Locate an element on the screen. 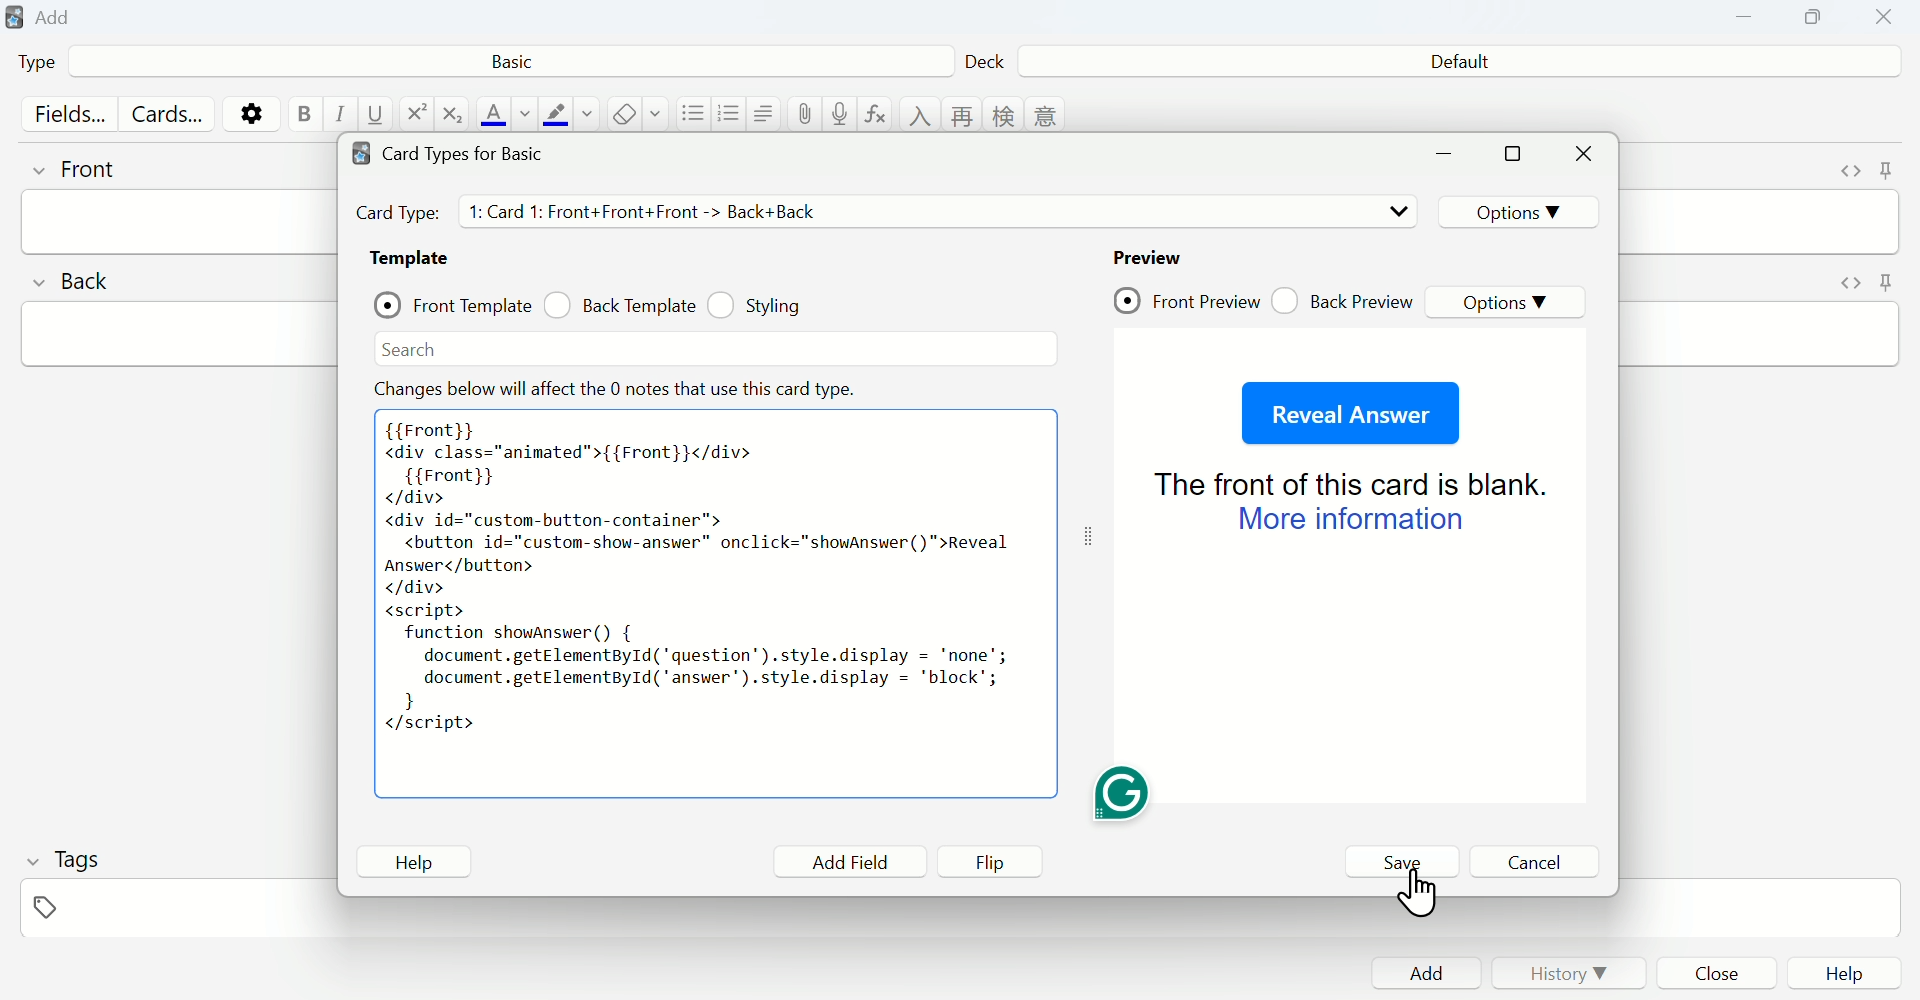 This screenshot has height=1000, width=1920. cursor is located at coordinates (1416, 894).